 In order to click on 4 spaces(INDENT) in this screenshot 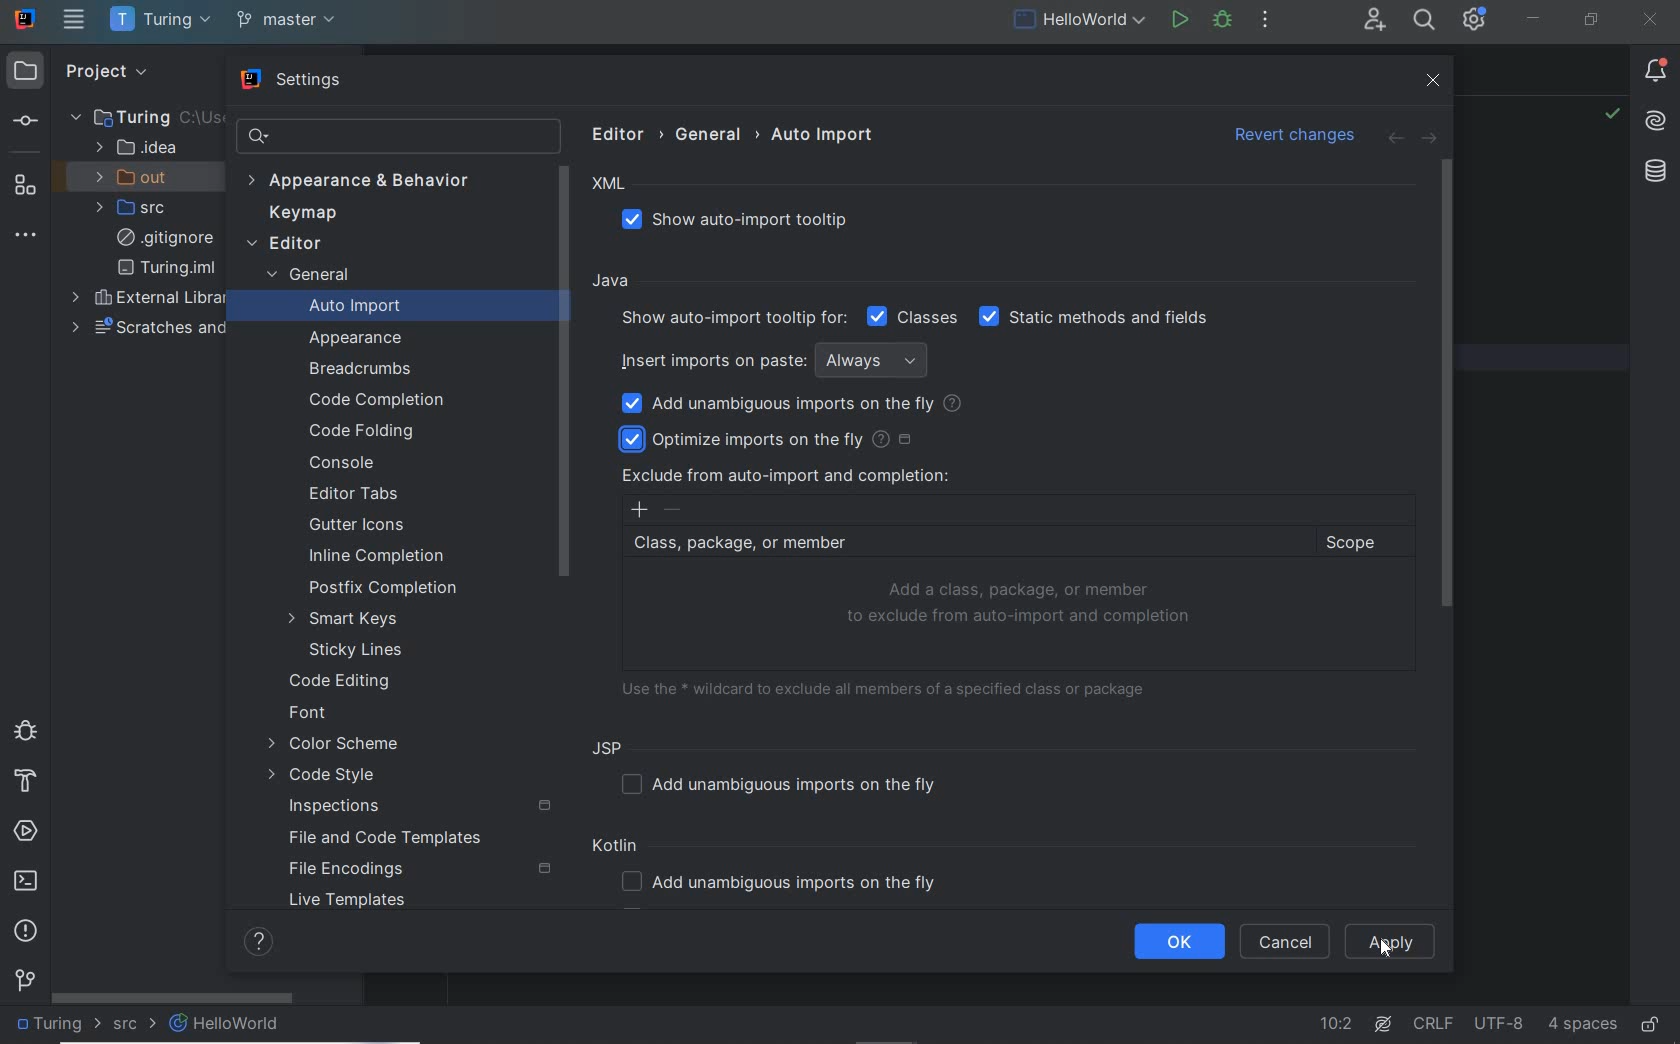, I will do `click(1583, 1022)`.